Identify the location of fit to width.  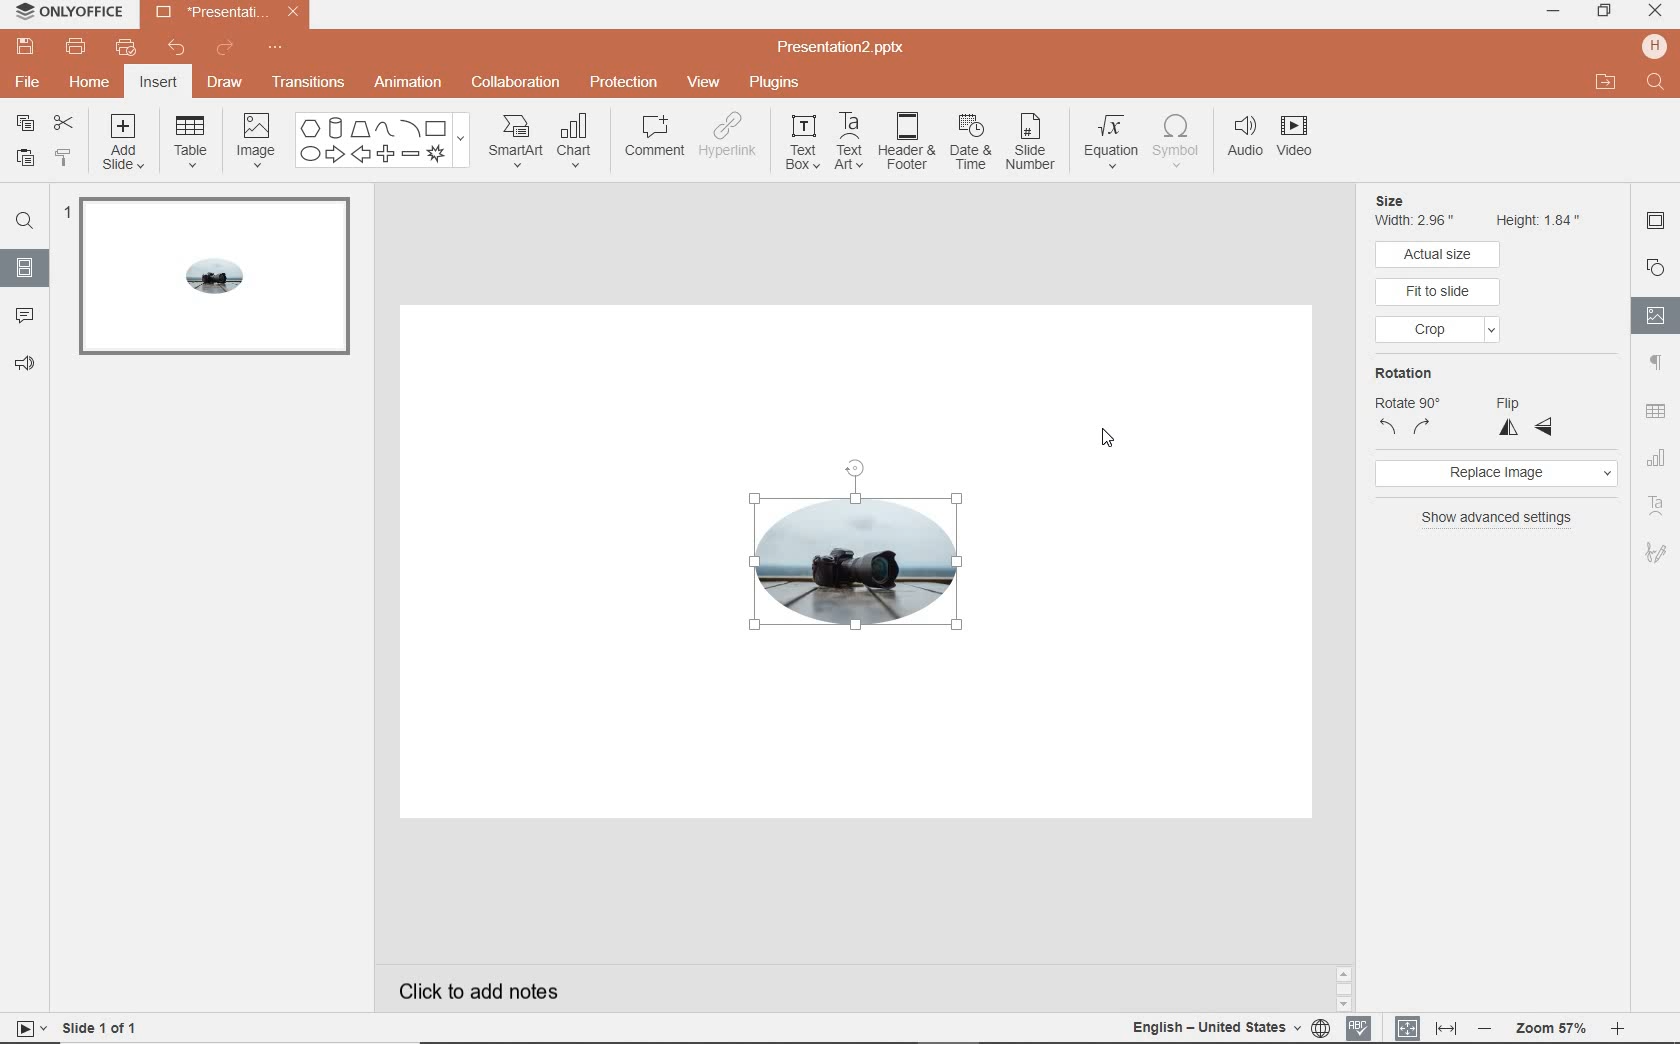
(1445, 1028).